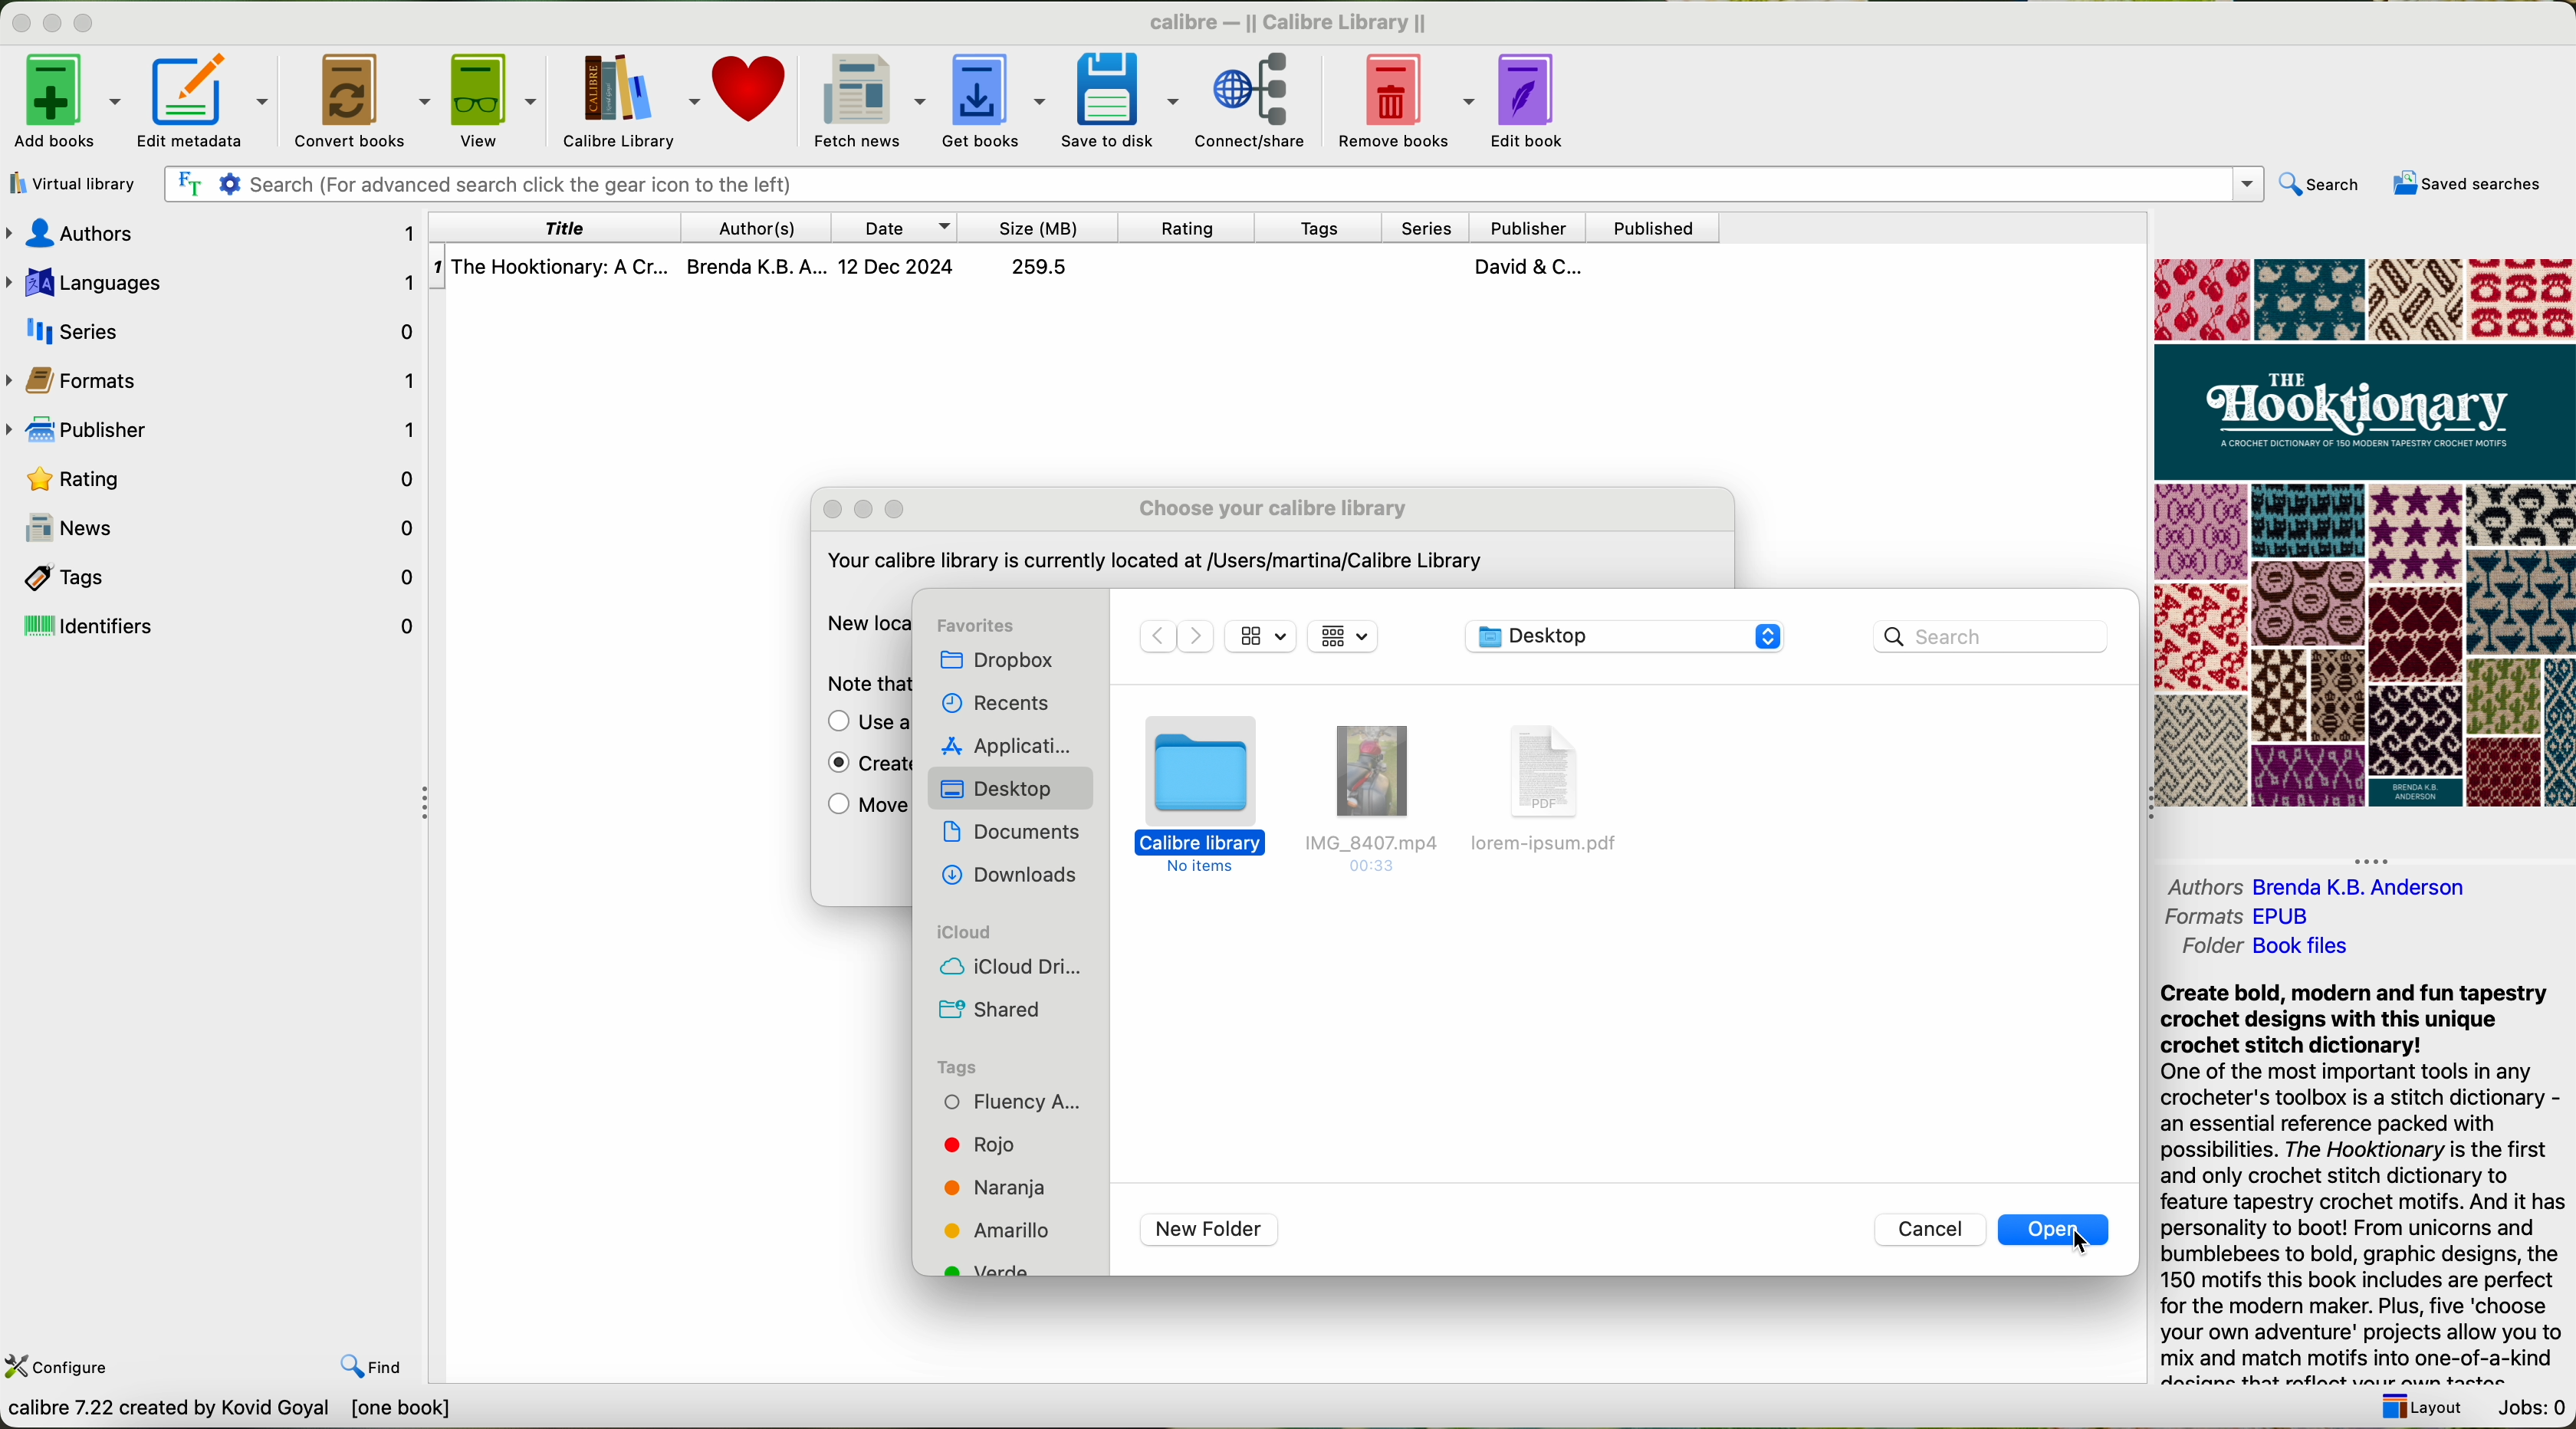  I want to click on news, so click(230, 528).